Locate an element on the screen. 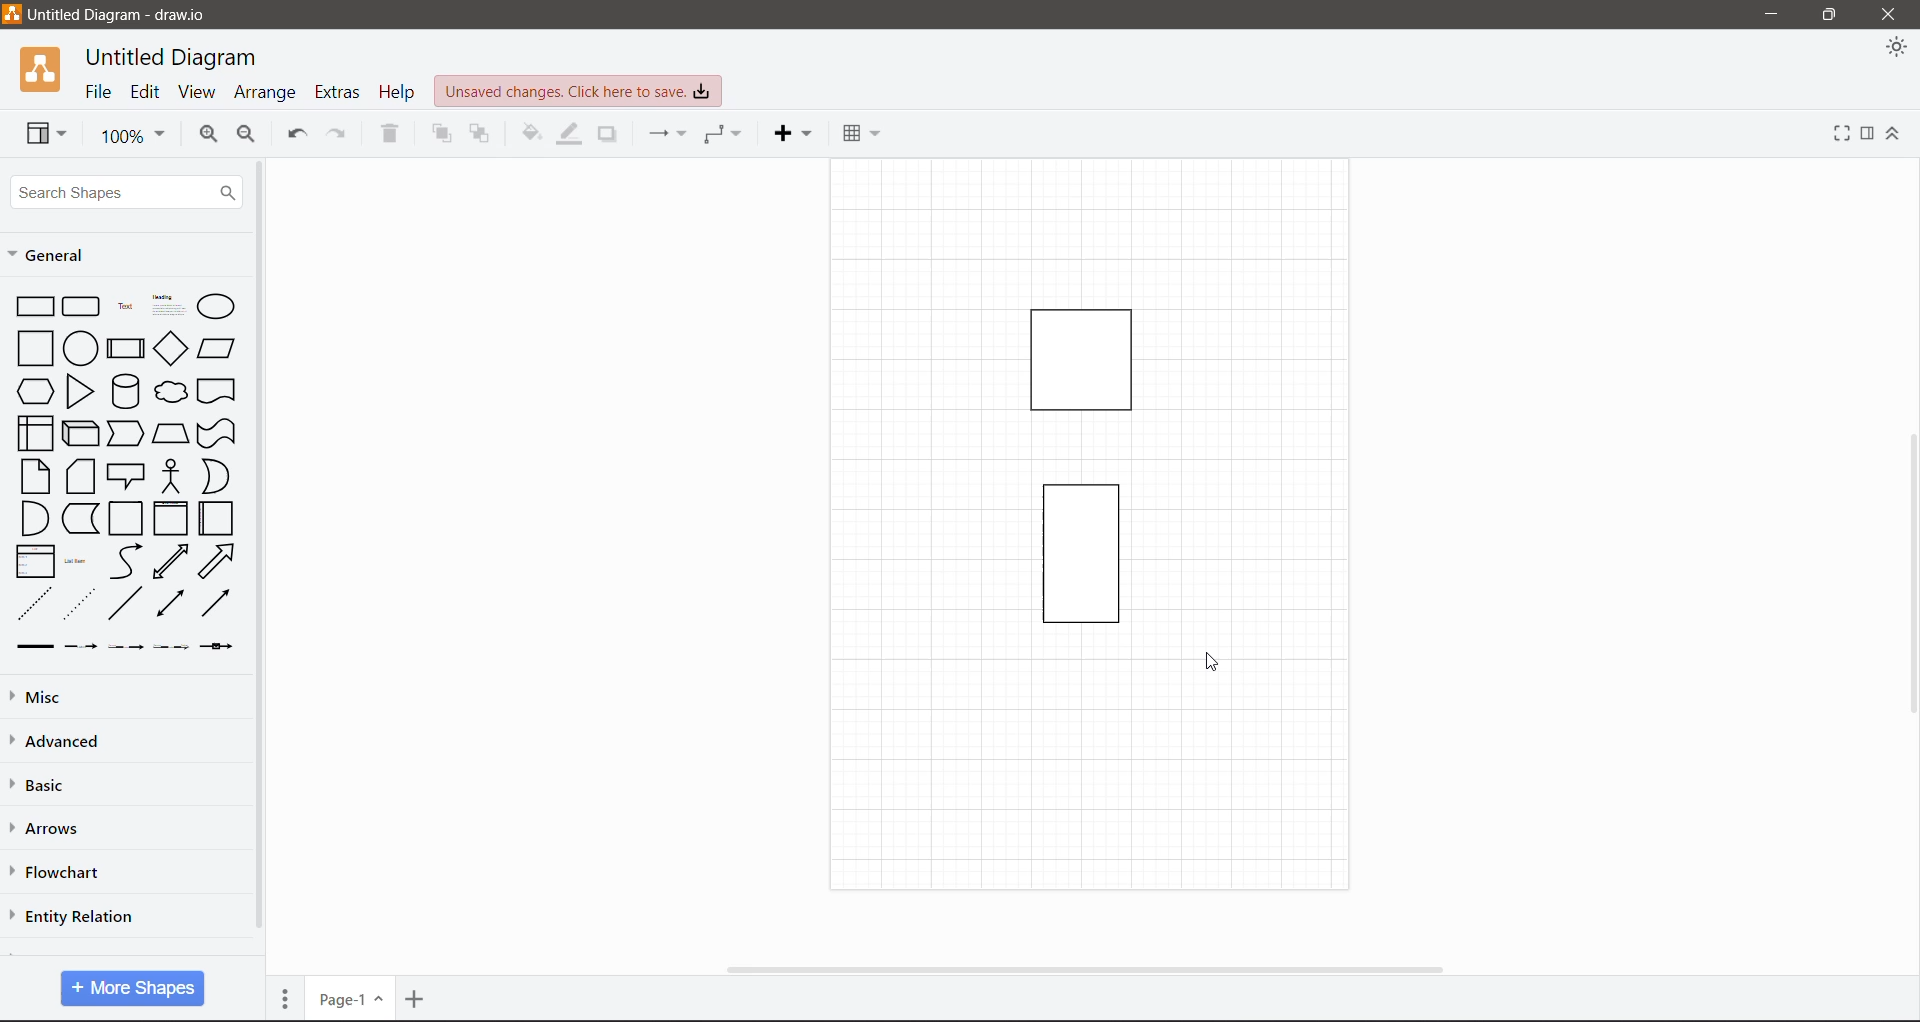  Cursor is located at coordinates (1220, 666).